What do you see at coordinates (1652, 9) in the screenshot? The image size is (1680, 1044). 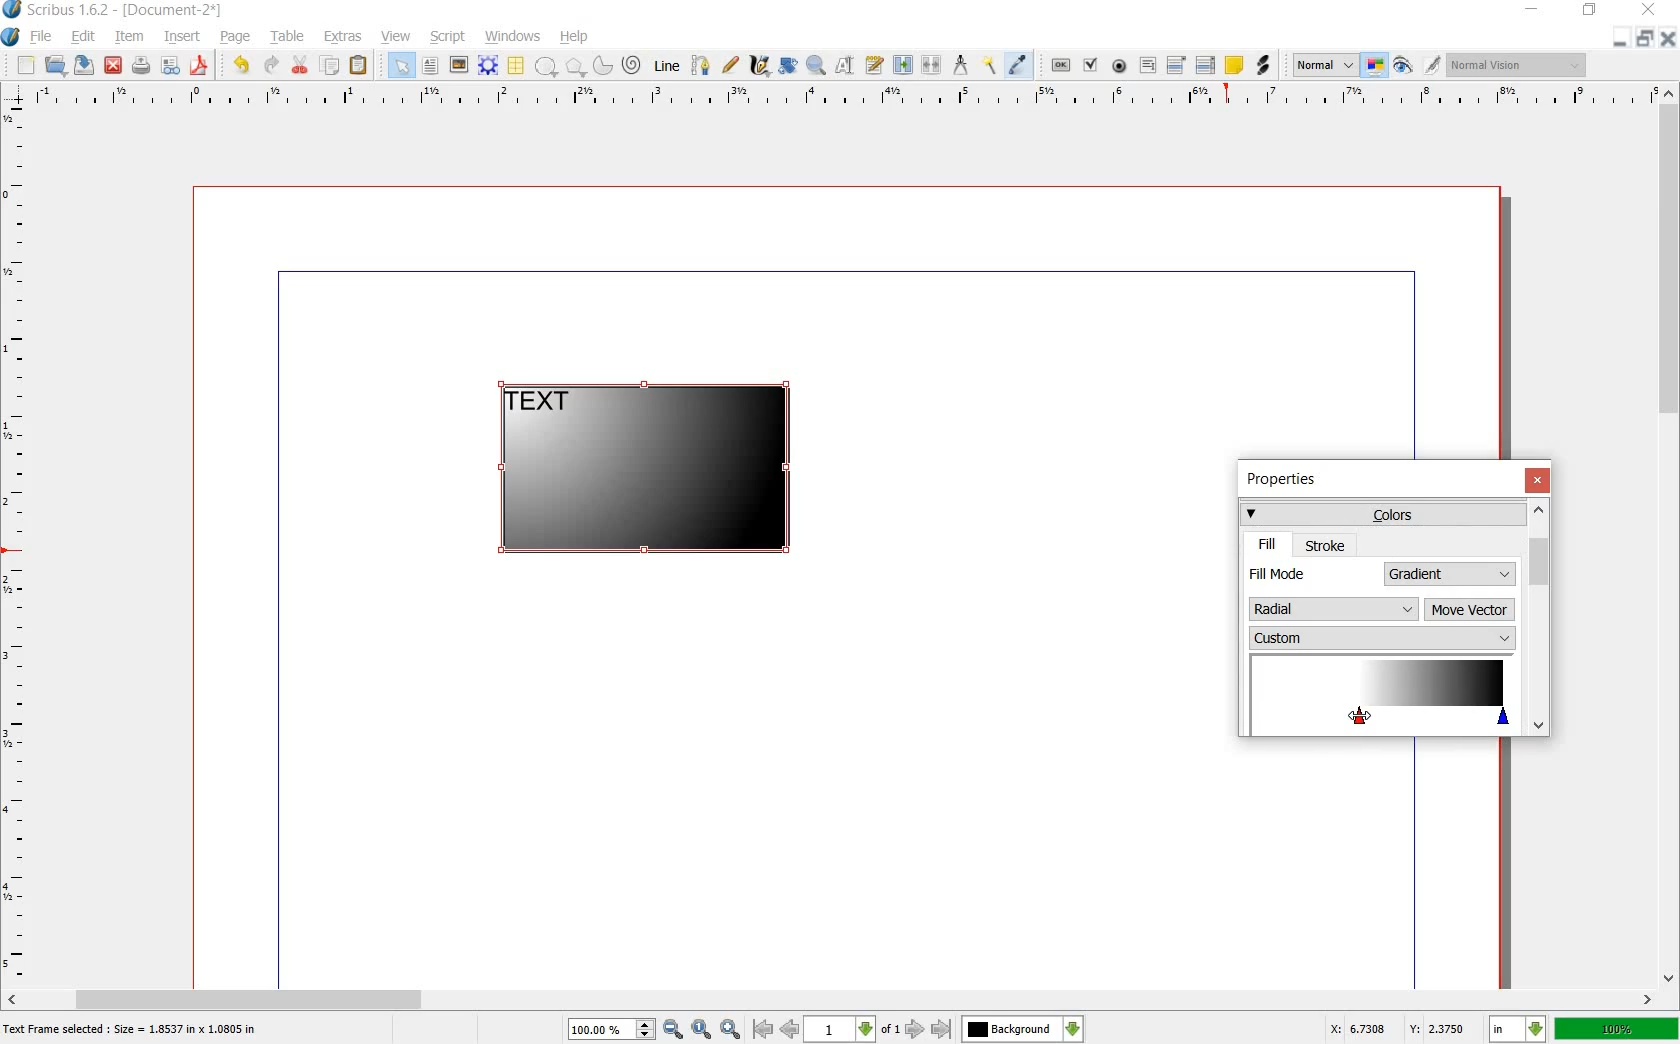 I see `close` at bounding box center [1652, 9].